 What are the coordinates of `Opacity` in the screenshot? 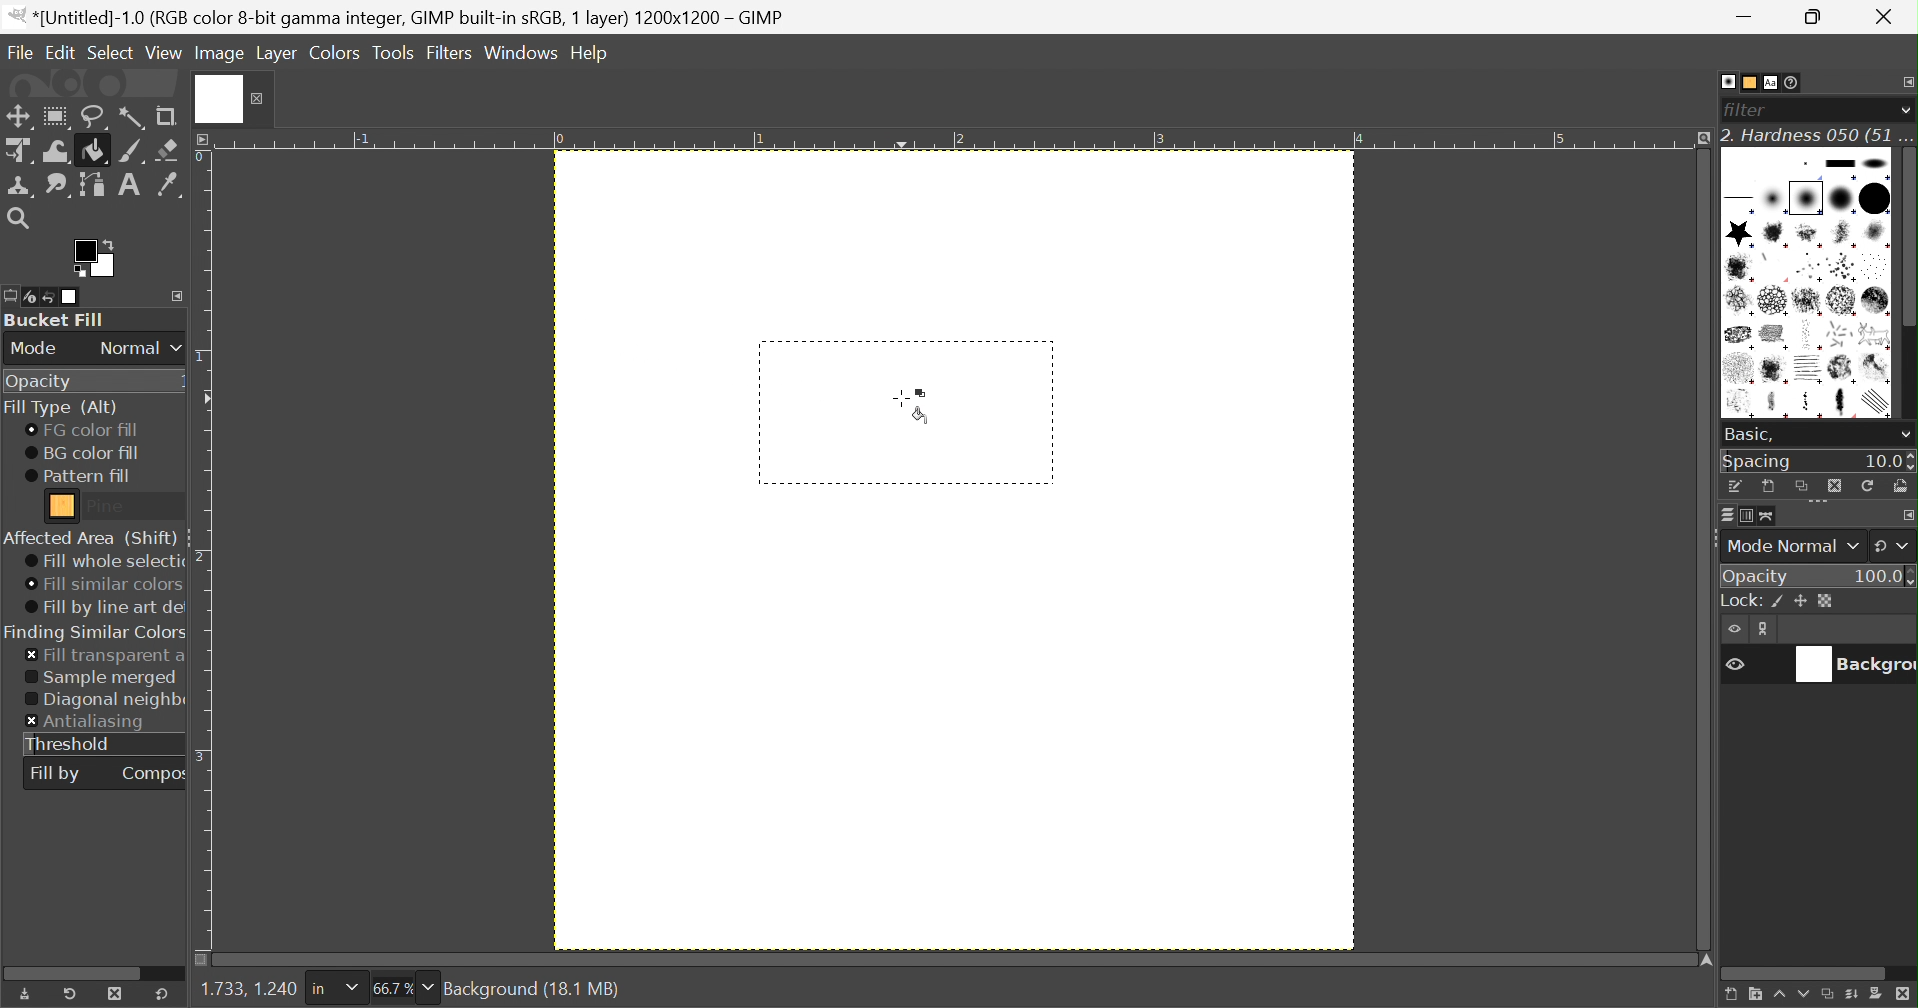 It's located at (37, 383).